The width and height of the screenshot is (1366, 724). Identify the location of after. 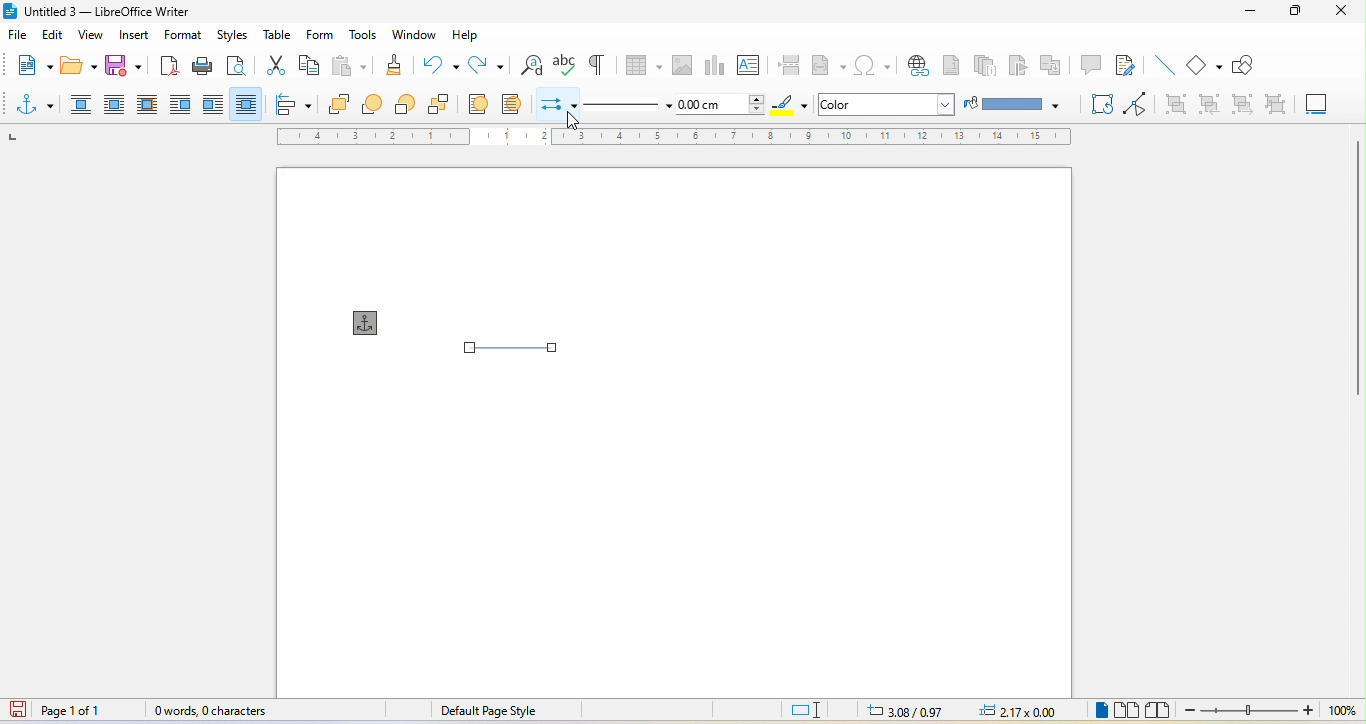
(211, 103).